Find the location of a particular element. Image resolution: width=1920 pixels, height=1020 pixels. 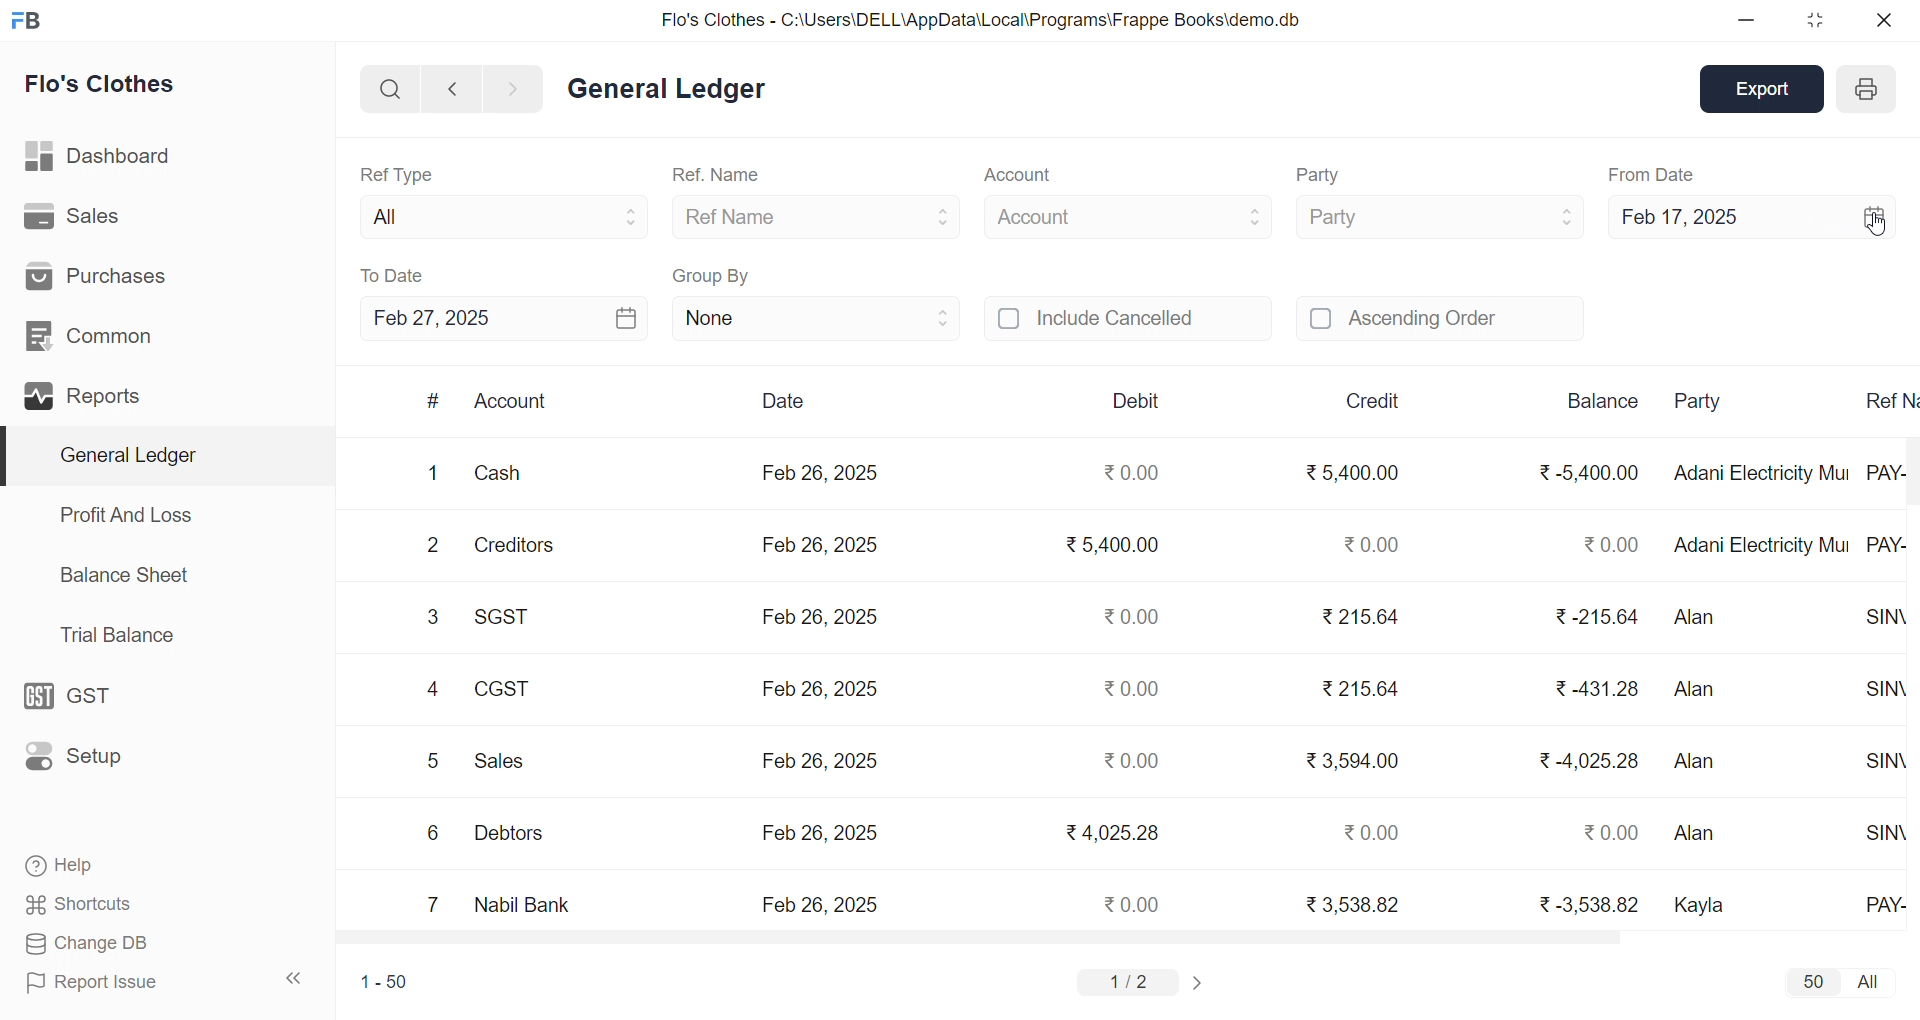

Shortcuts is located at coordinates (79, 901).